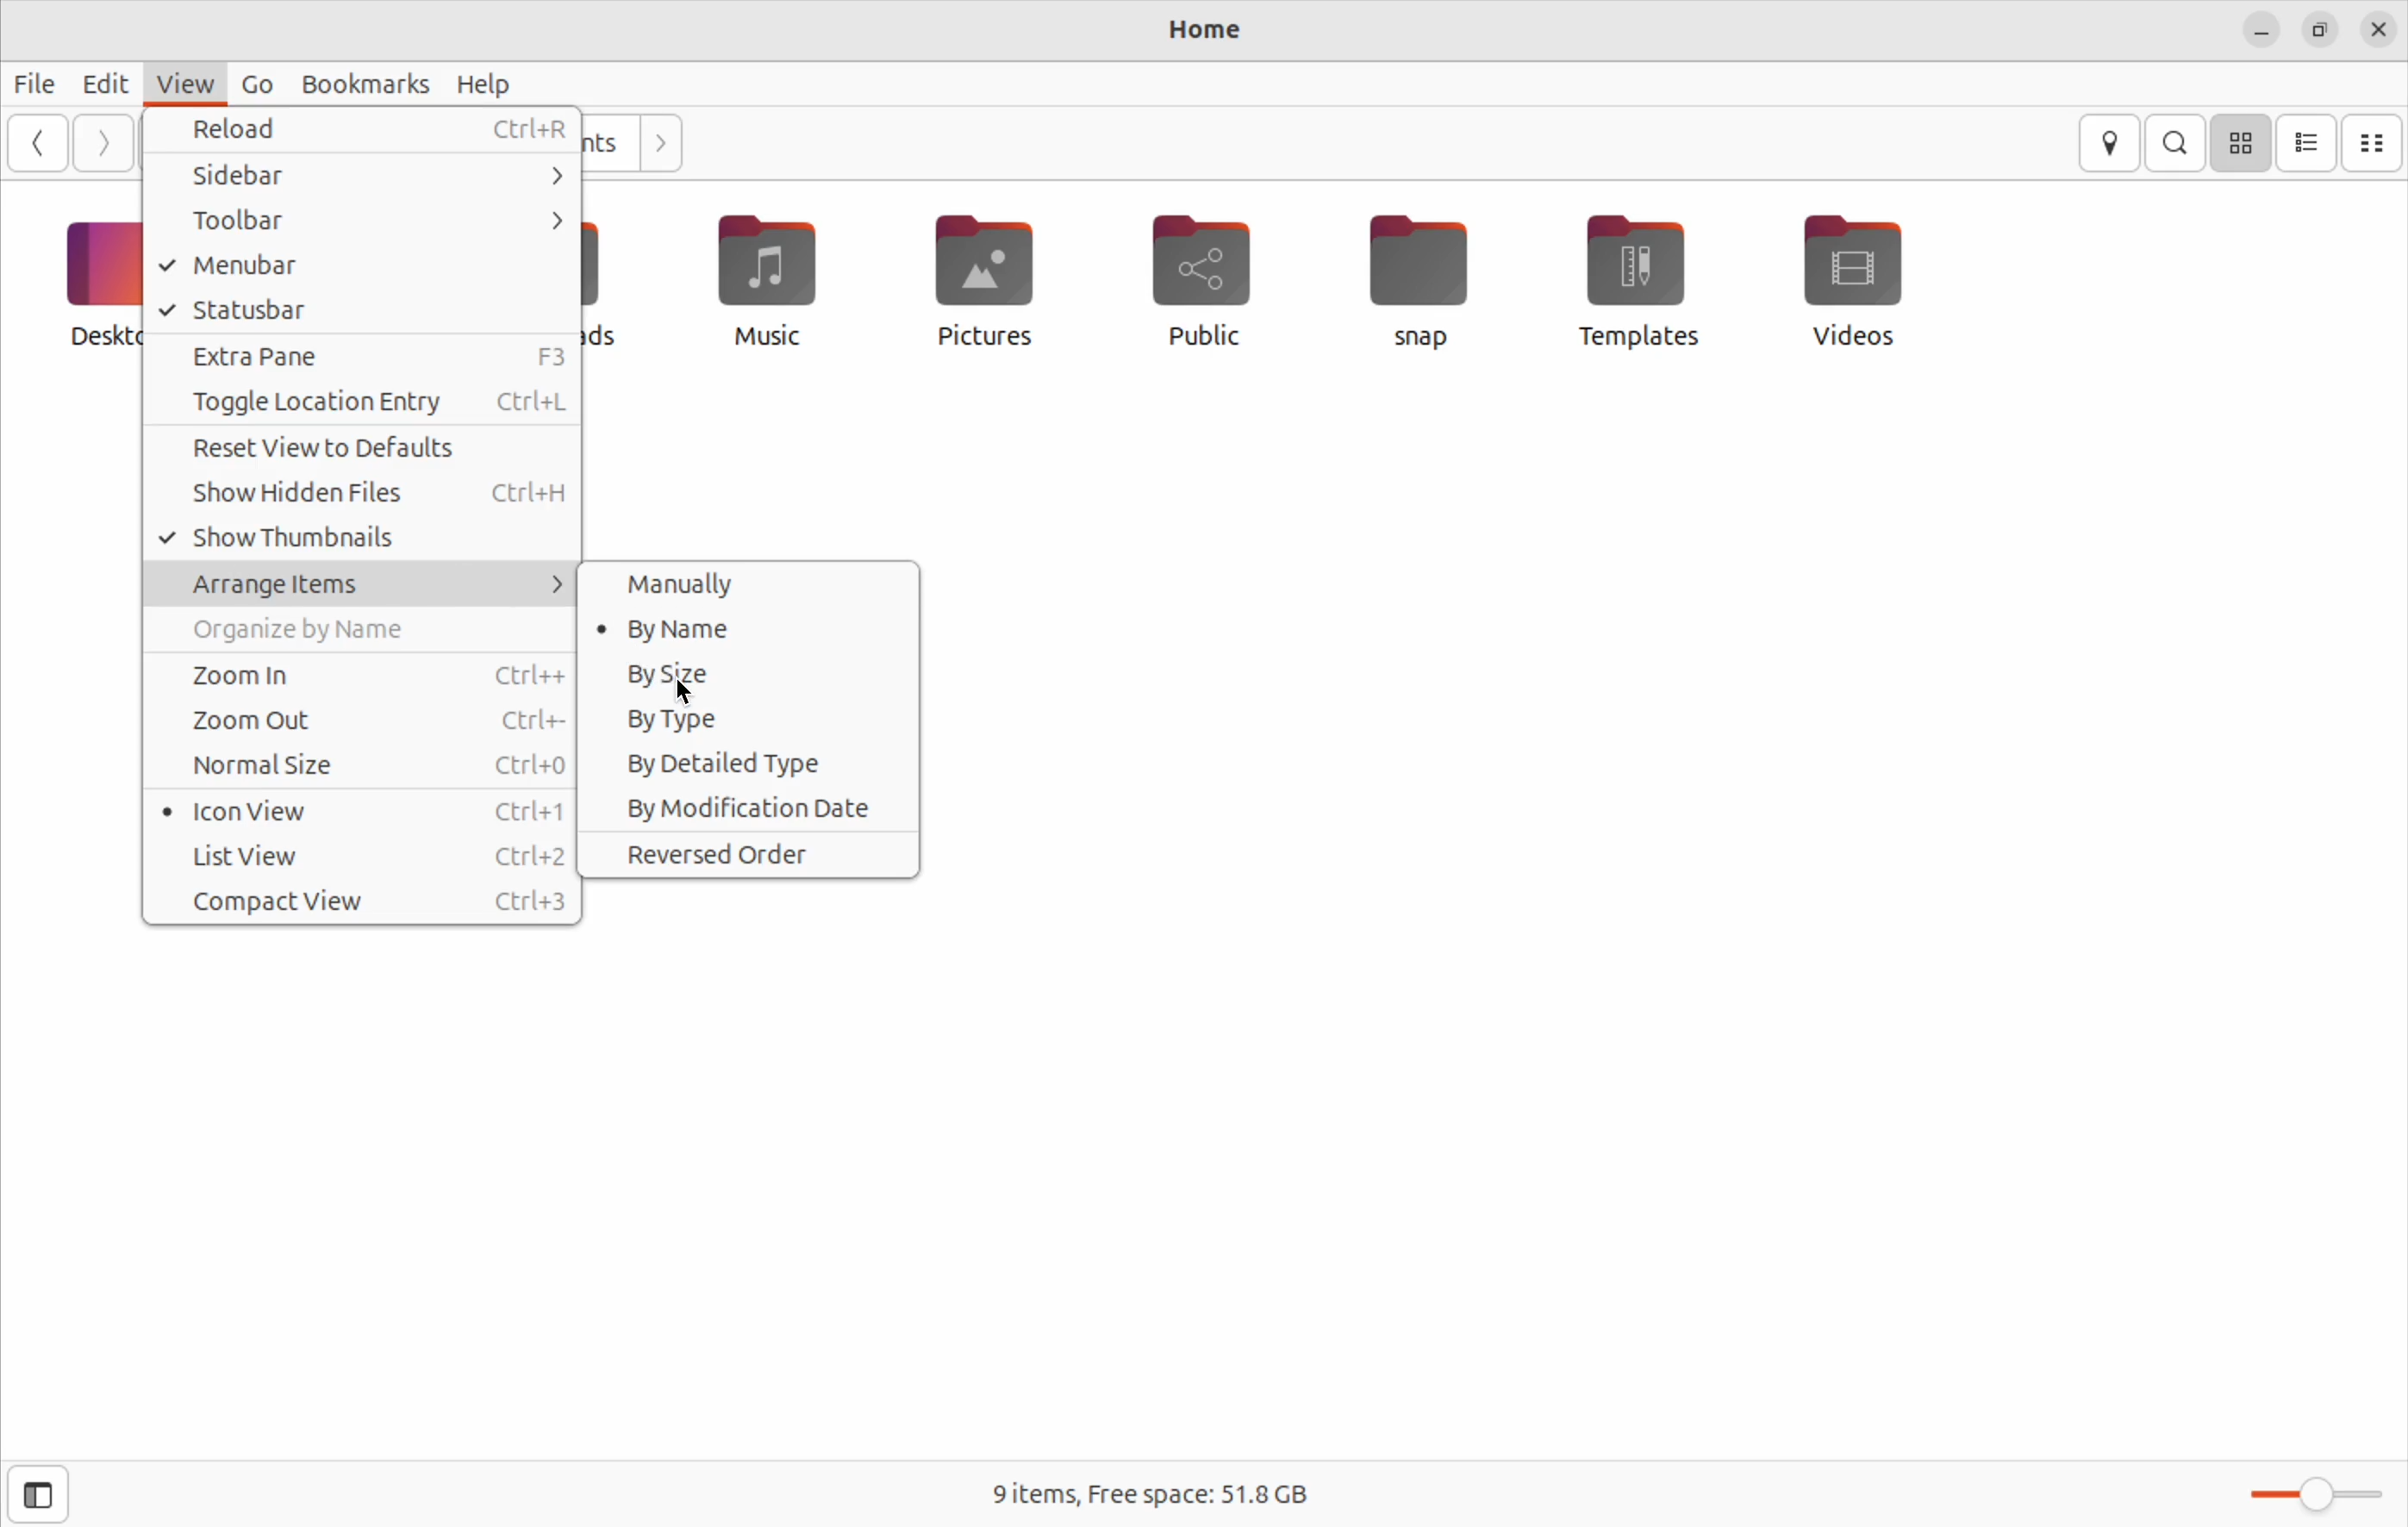  What do you see at coordinates (365, 221) in the screenshot?
I see `toolbar` at bounding box center [365, 221].